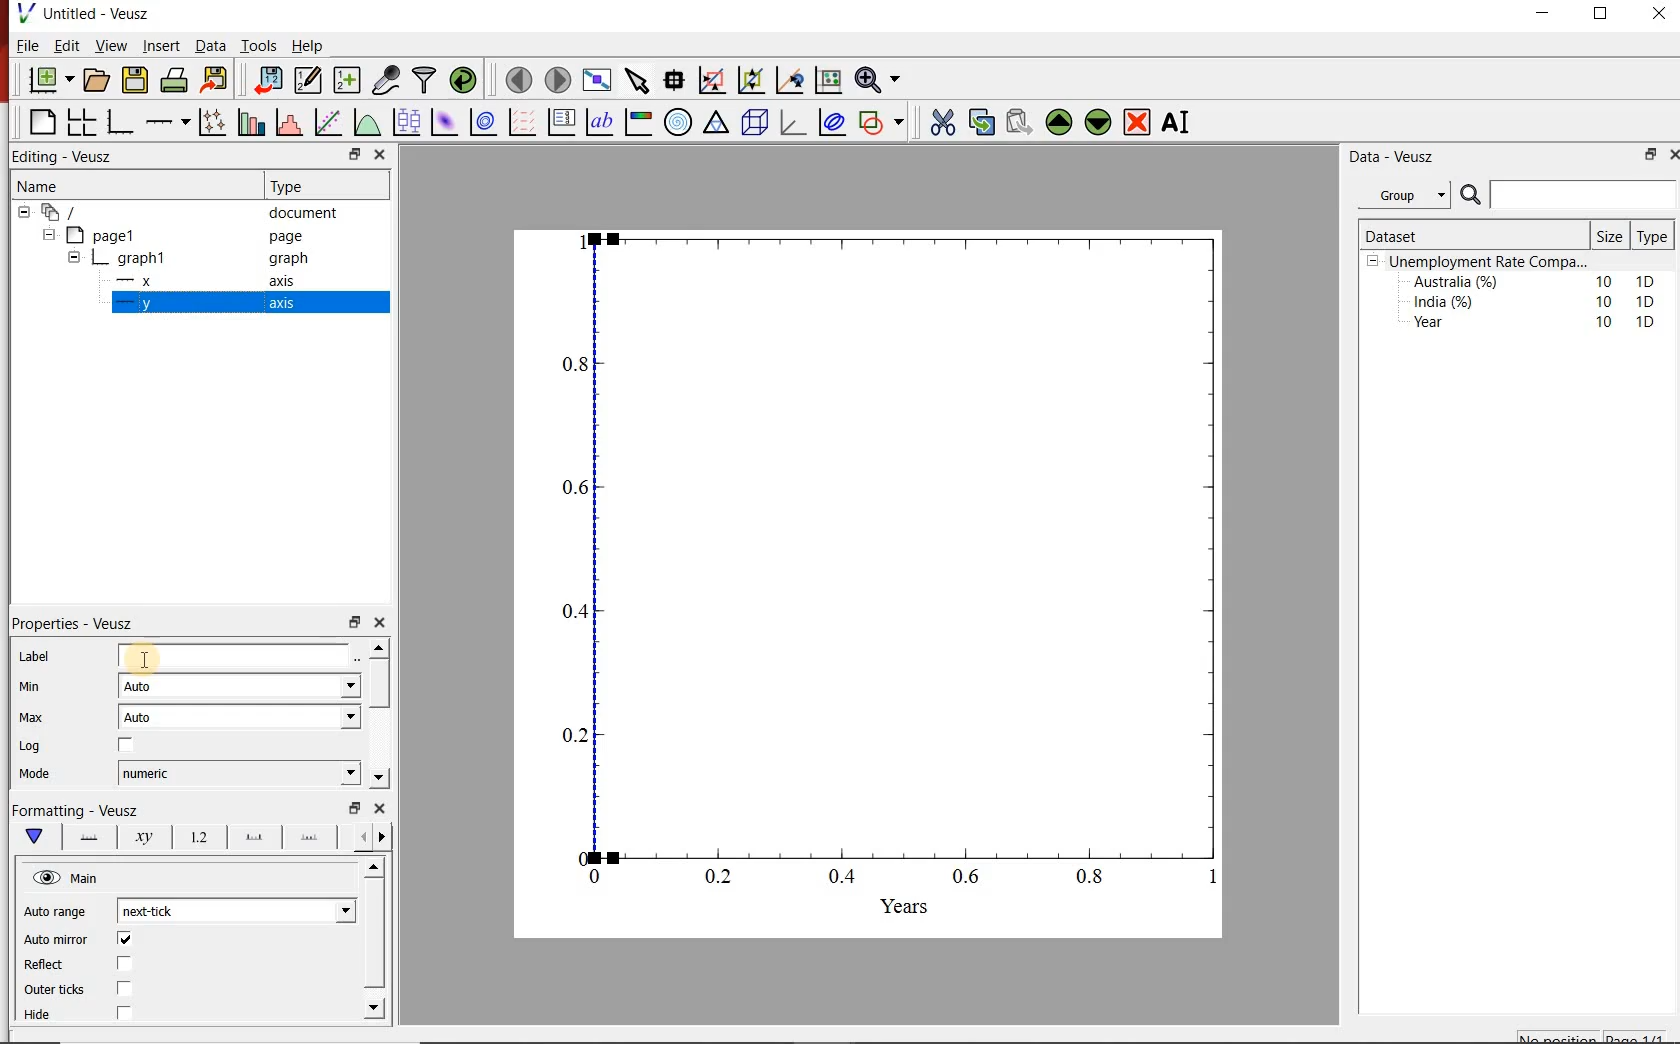  What do you see at coordinates (367, 122) in the screenshot?
I see `plot a function` at bounding box center [367, 122].